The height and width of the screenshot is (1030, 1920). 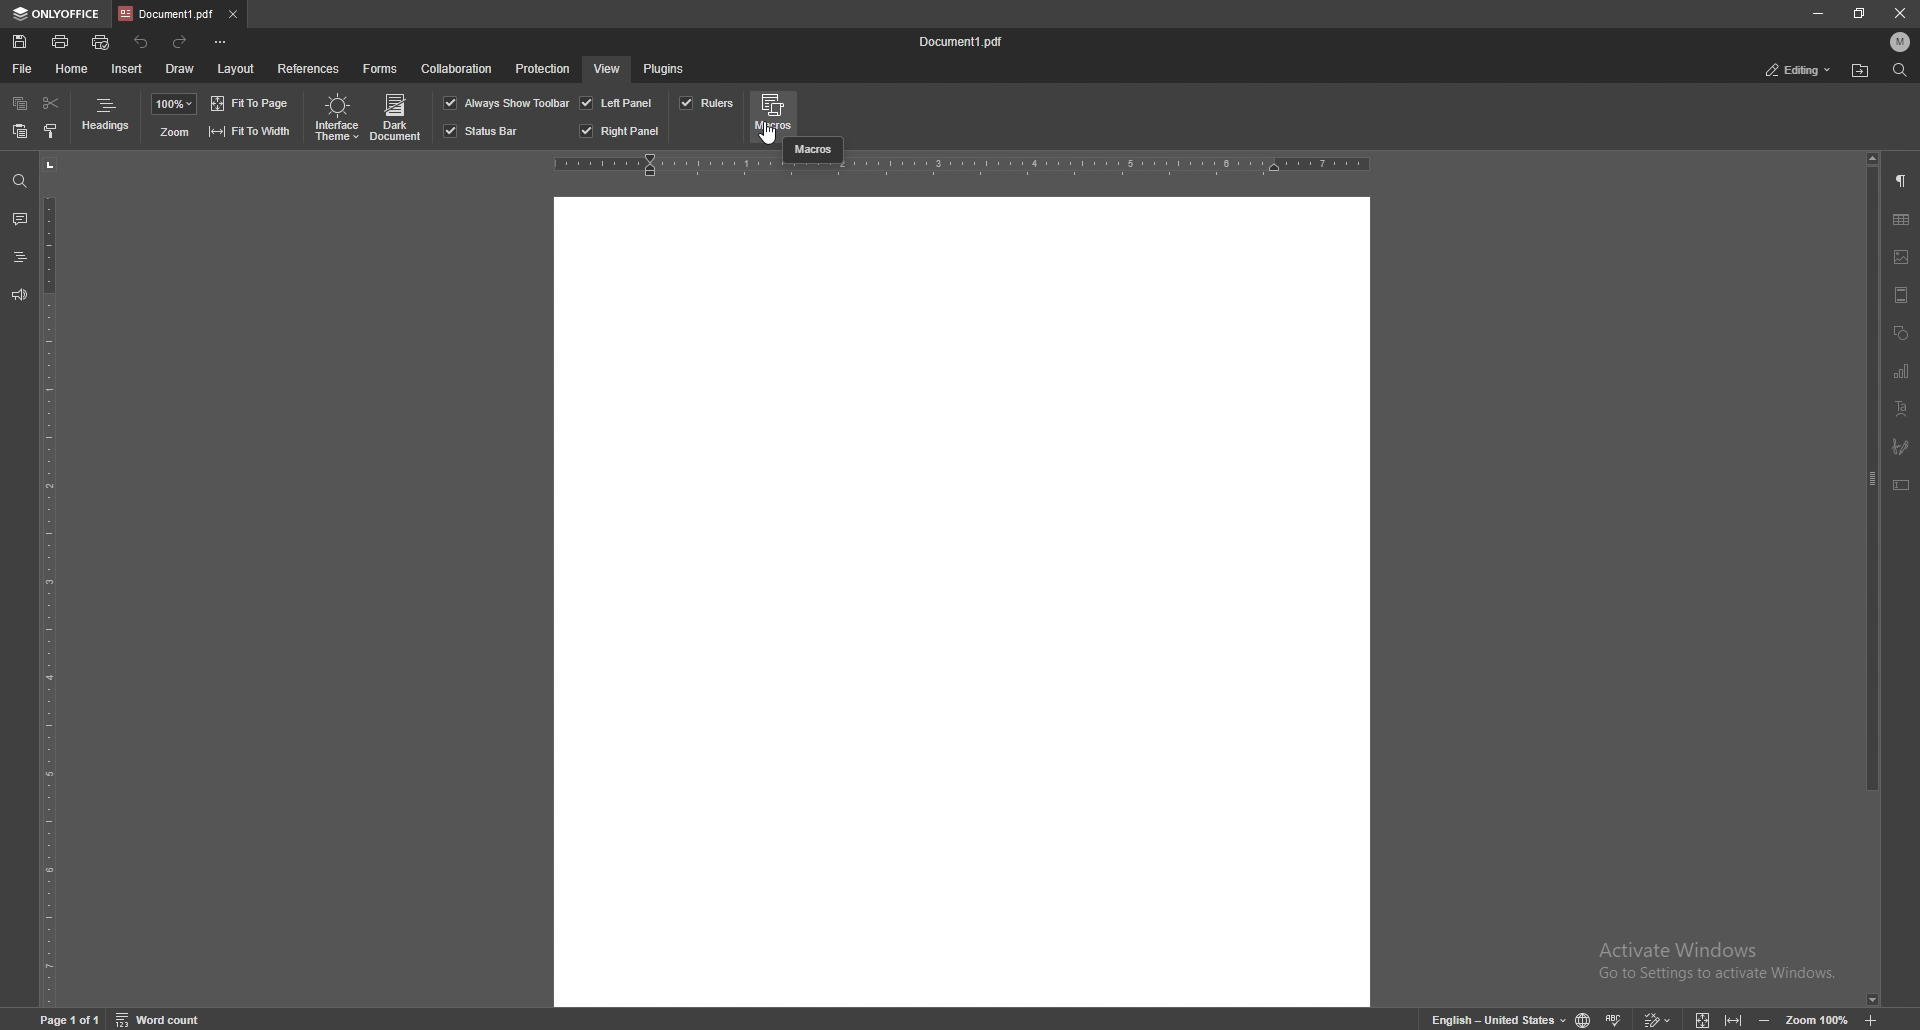 What do you see at coordinates (73, 68) in the screenshot?
I see `home` at bounding box center [73, 68].